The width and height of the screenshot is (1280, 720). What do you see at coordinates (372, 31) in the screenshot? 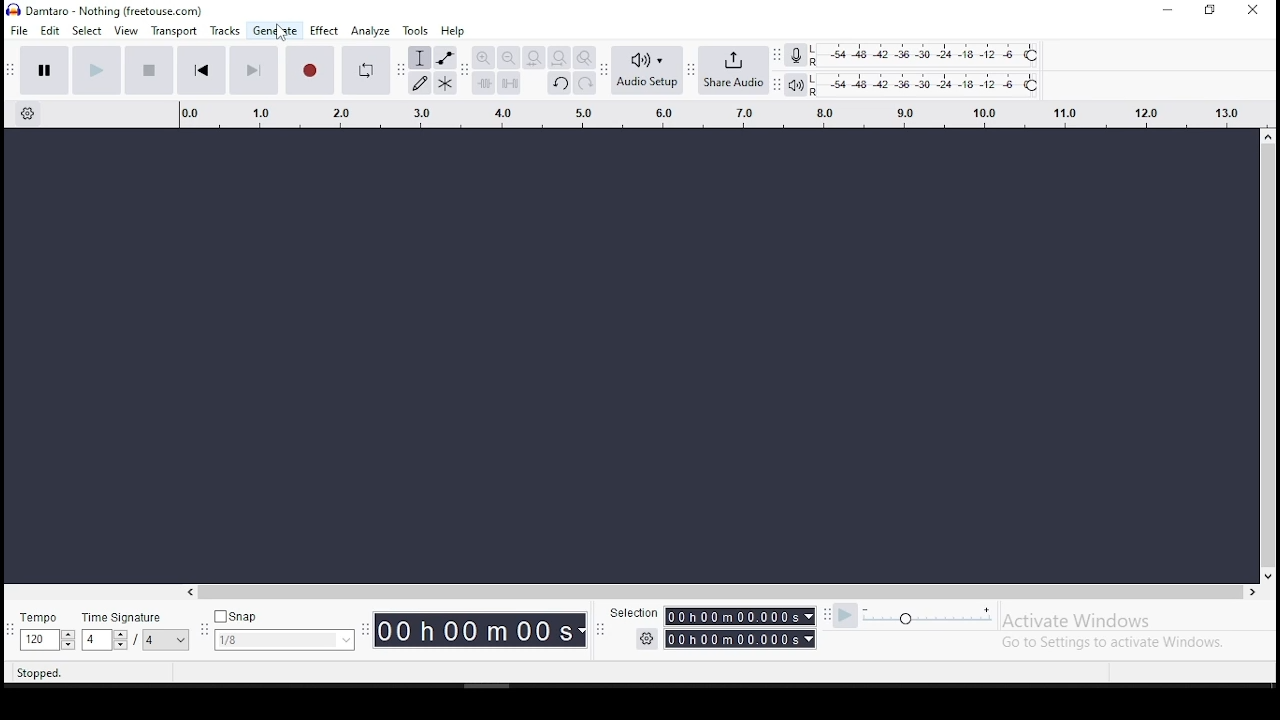
I see `analyze` at bounding box center [372, 31].